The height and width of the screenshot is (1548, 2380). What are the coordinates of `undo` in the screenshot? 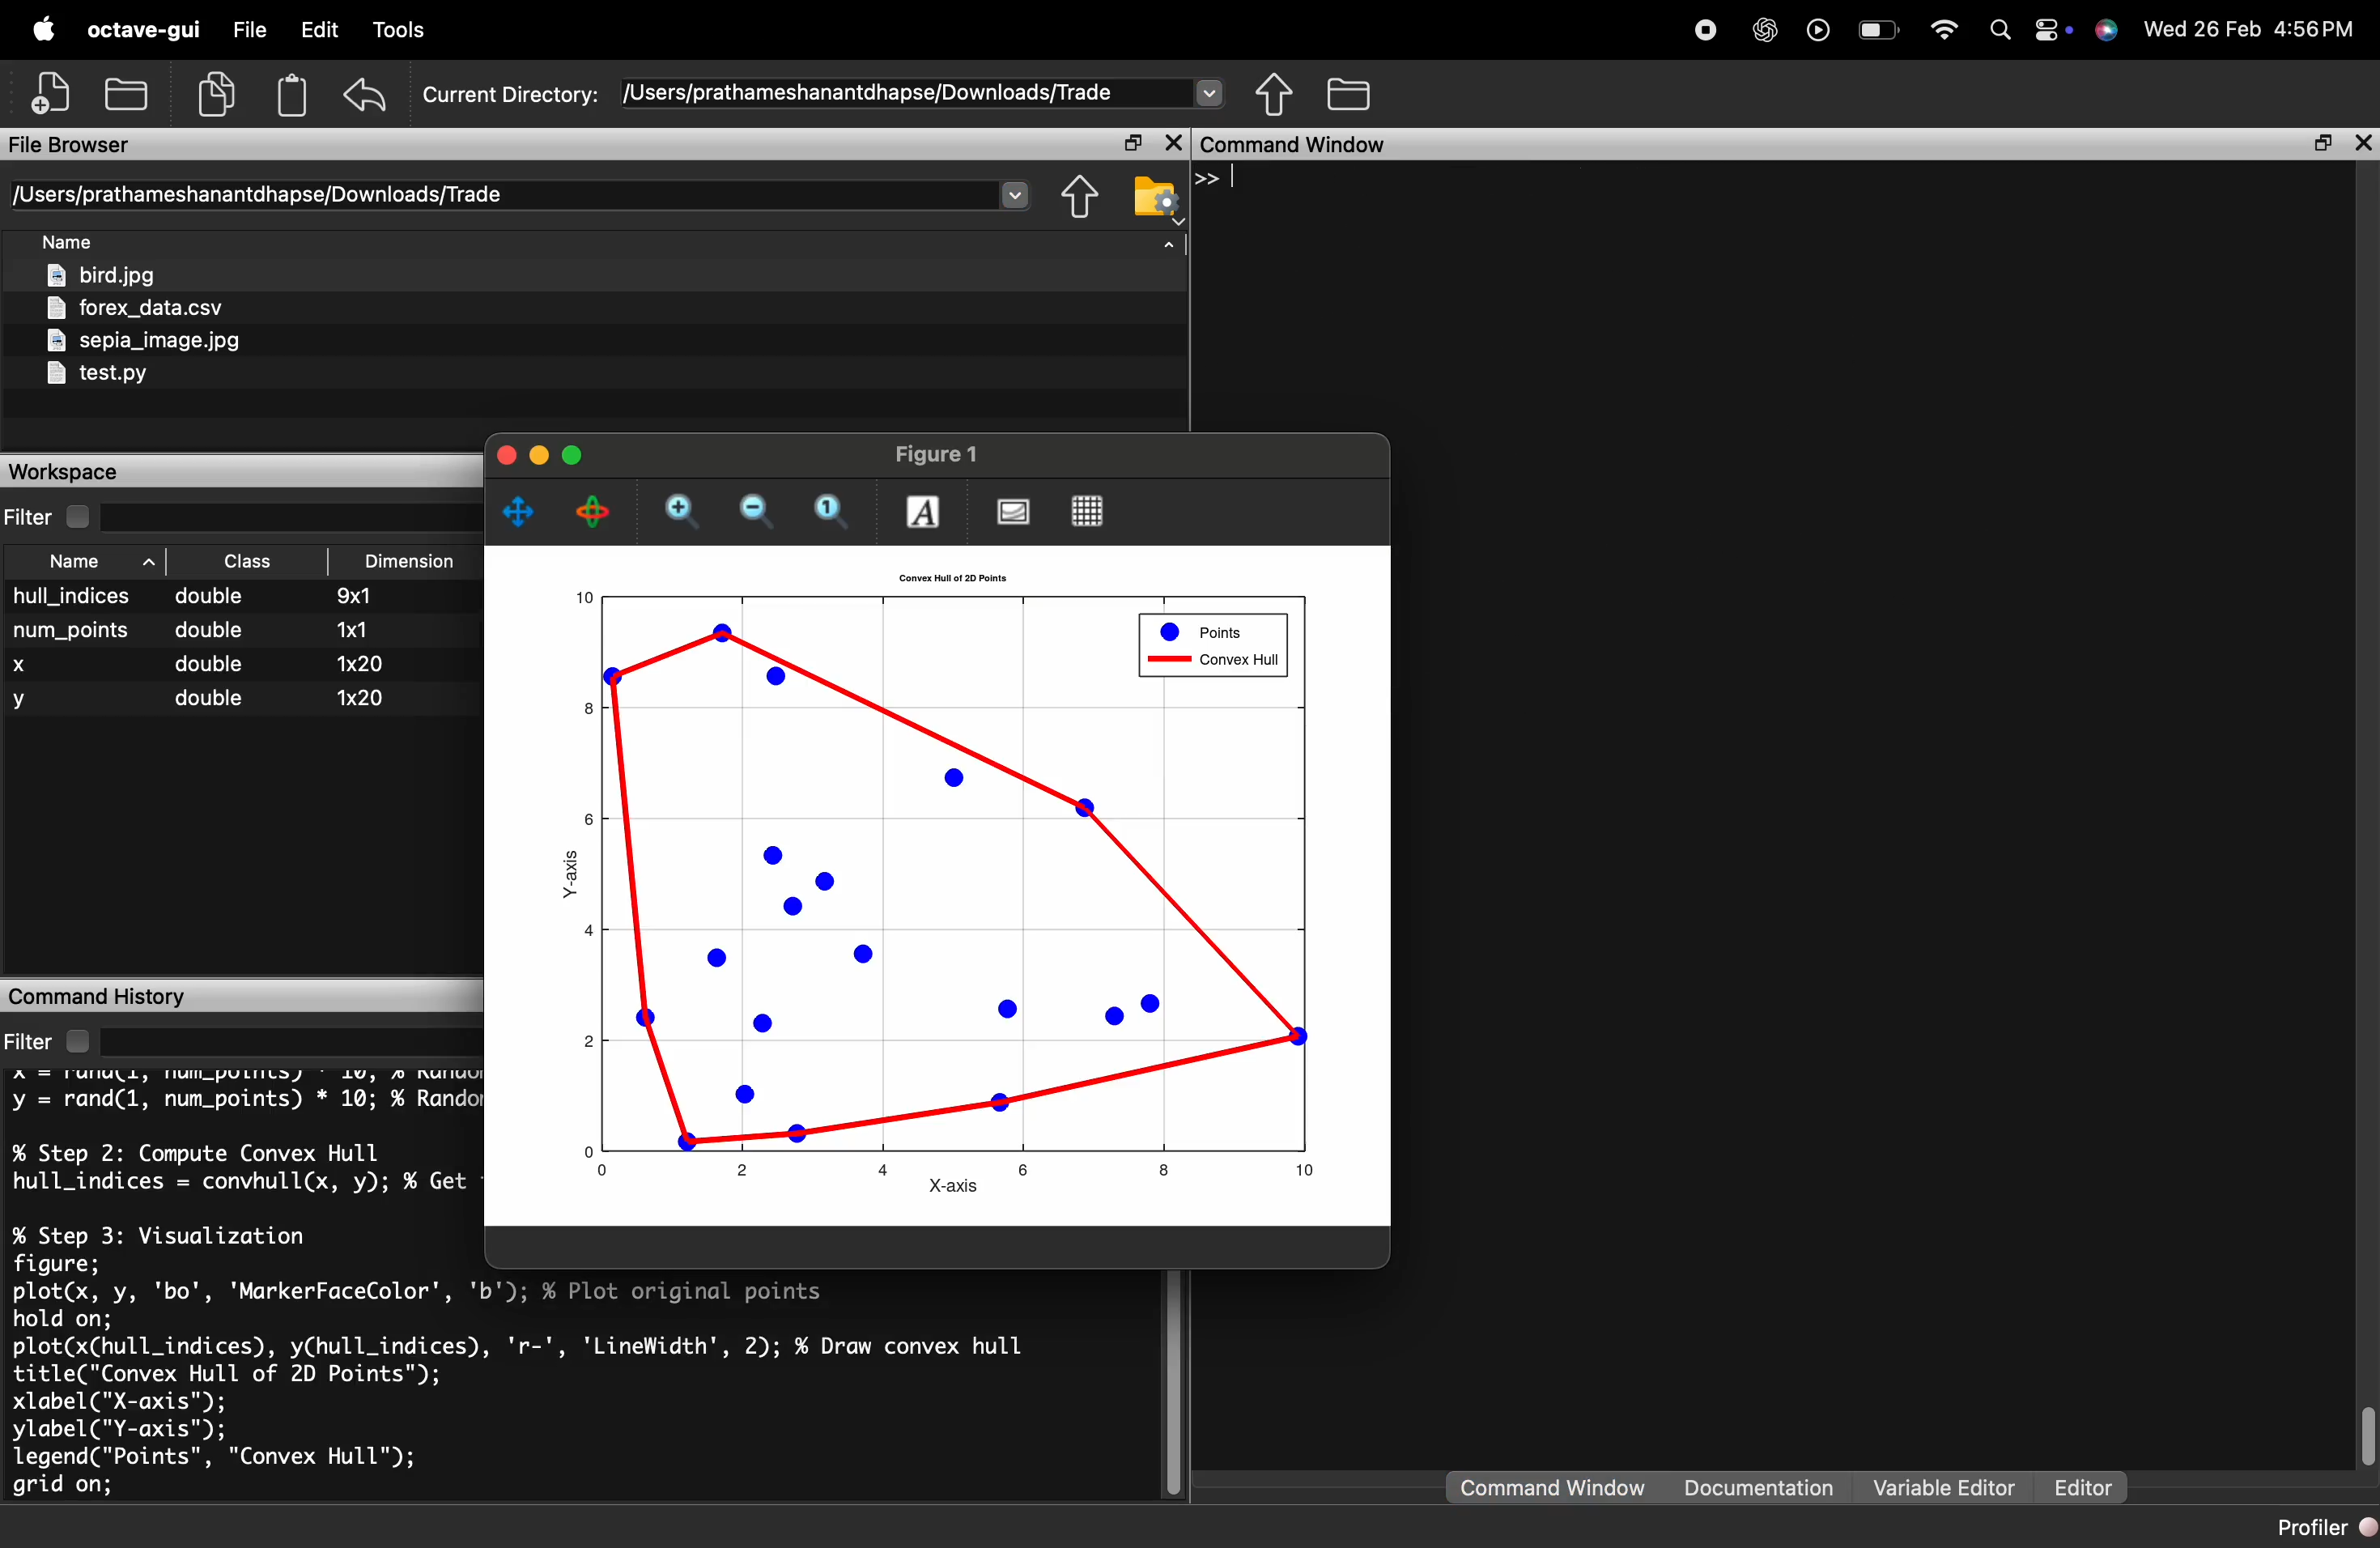 It's located at (368, 95).